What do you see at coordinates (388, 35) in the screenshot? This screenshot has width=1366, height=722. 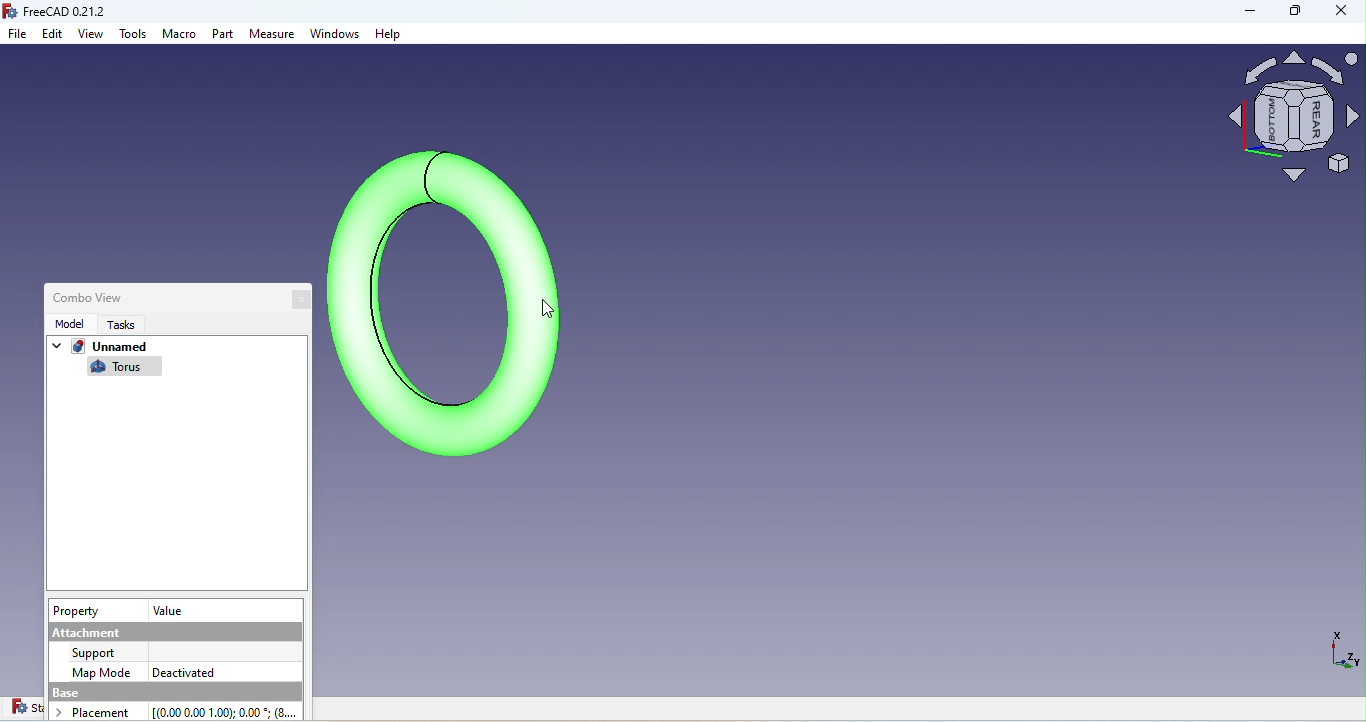 I see `Help` at bounding box center [388, 35].